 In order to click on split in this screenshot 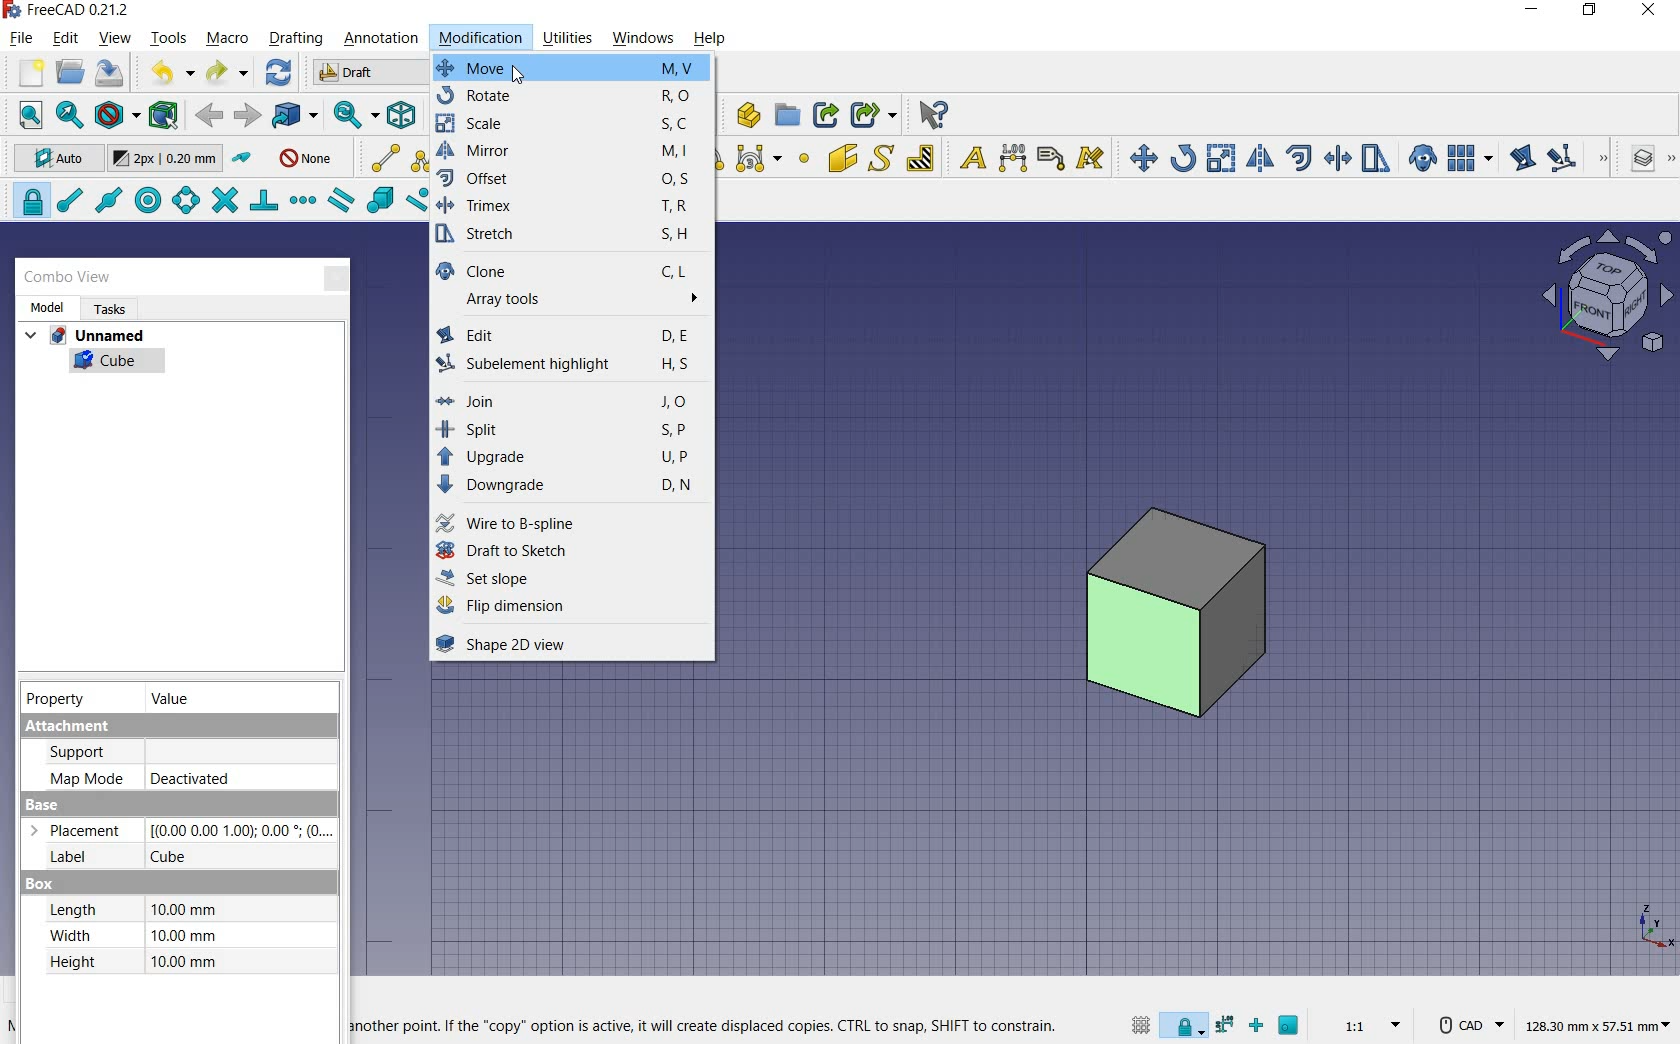, I will do `click(570, 429)`.